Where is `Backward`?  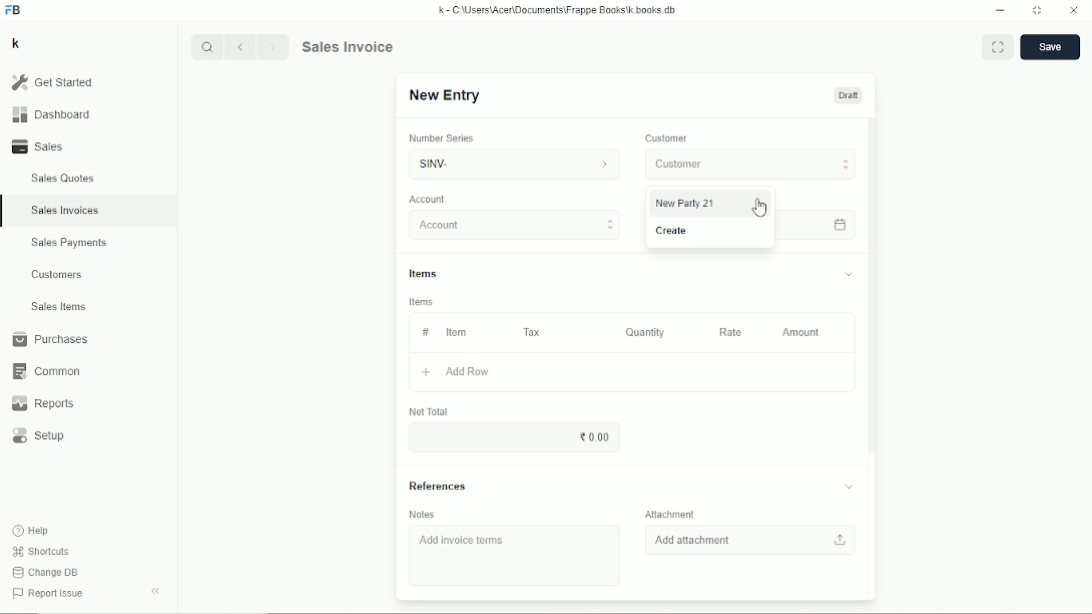
Backward is located at coordinates (244, 46).